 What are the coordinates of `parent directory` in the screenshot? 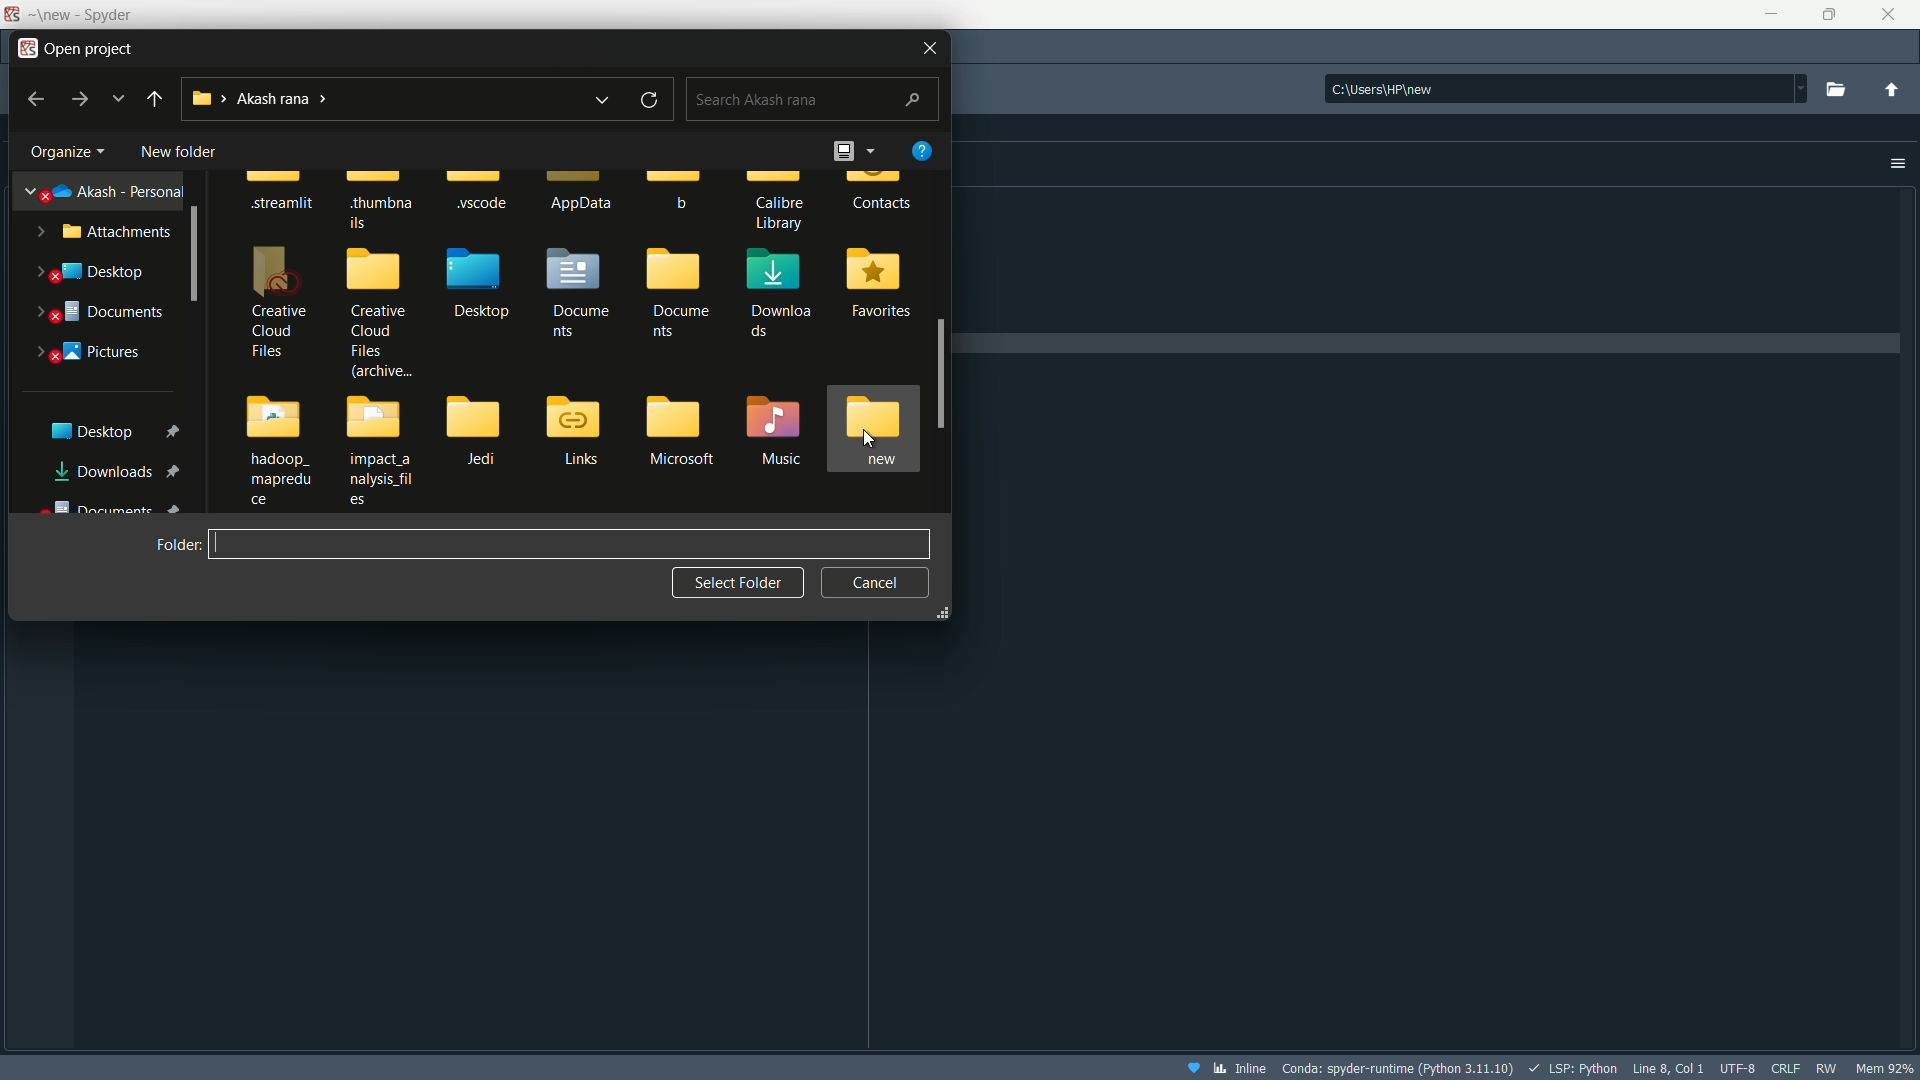 It's located at (1892, 91).